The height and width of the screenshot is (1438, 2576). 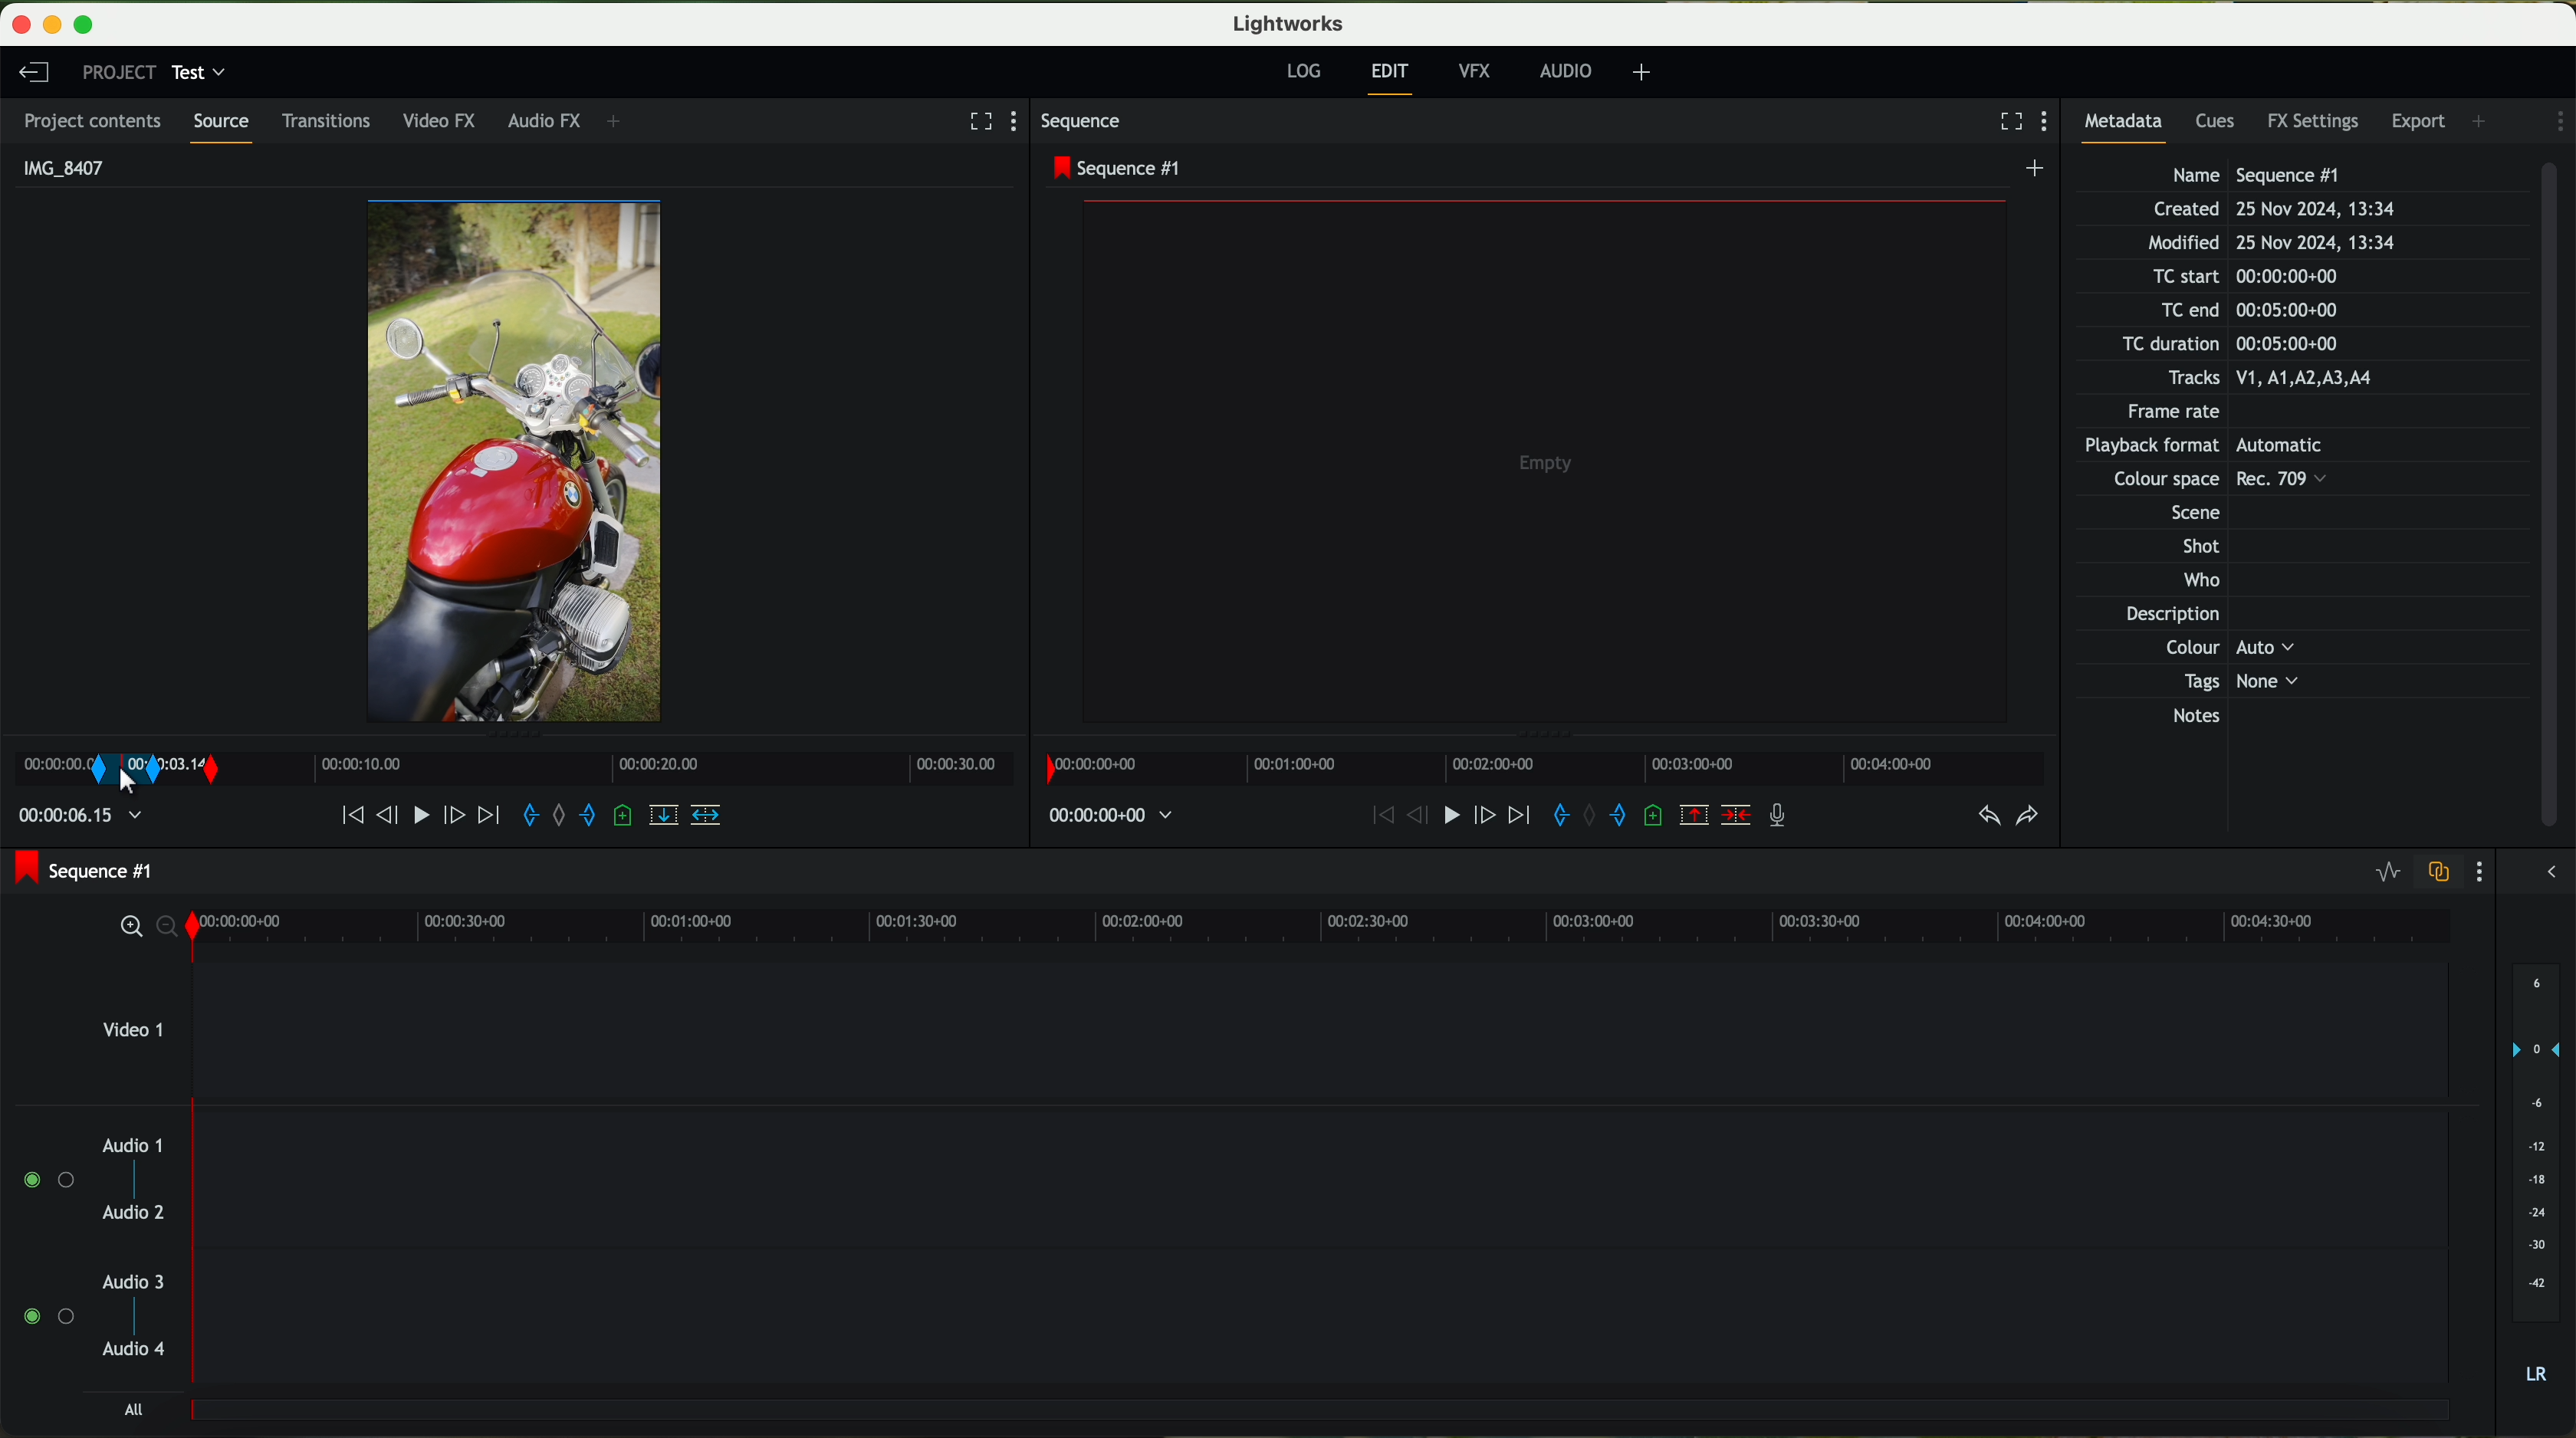 I want to click on scroll bar, so click(x=2558, y=497).